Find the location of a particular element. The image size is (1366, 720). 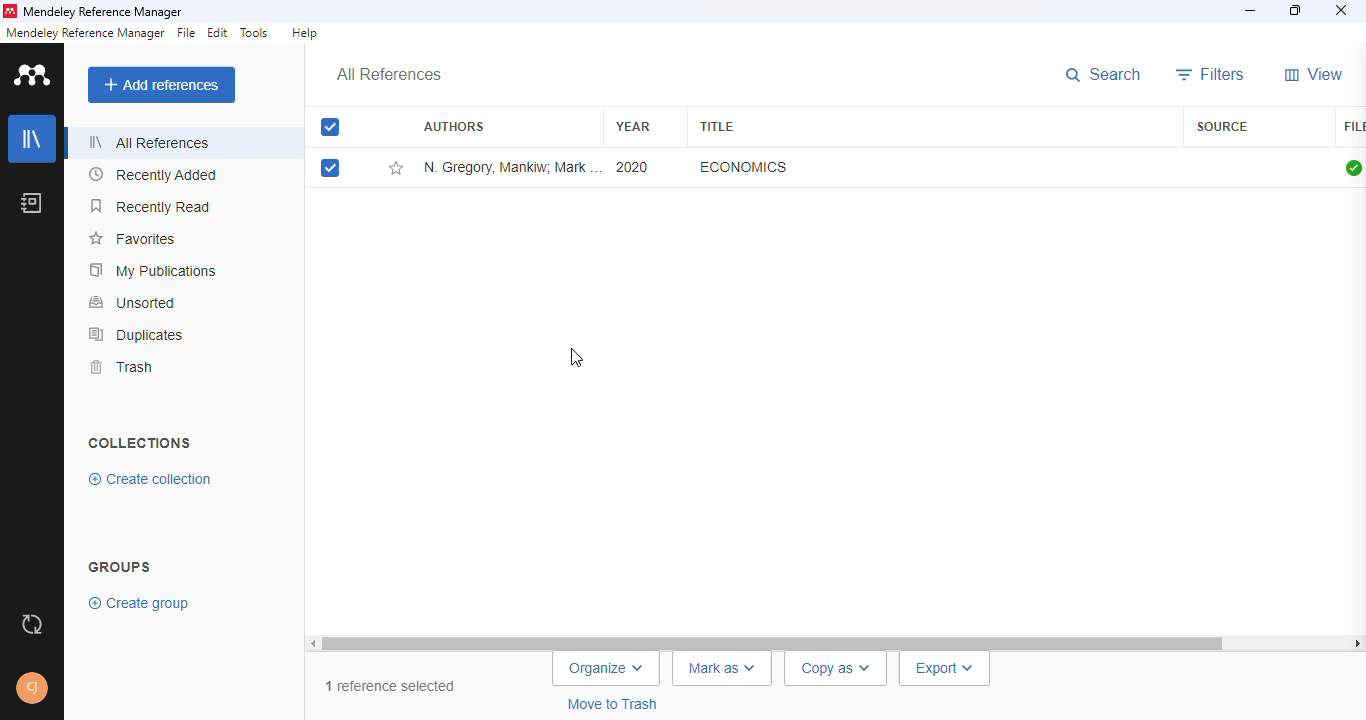

cursor is located at coordinates (575, 356).